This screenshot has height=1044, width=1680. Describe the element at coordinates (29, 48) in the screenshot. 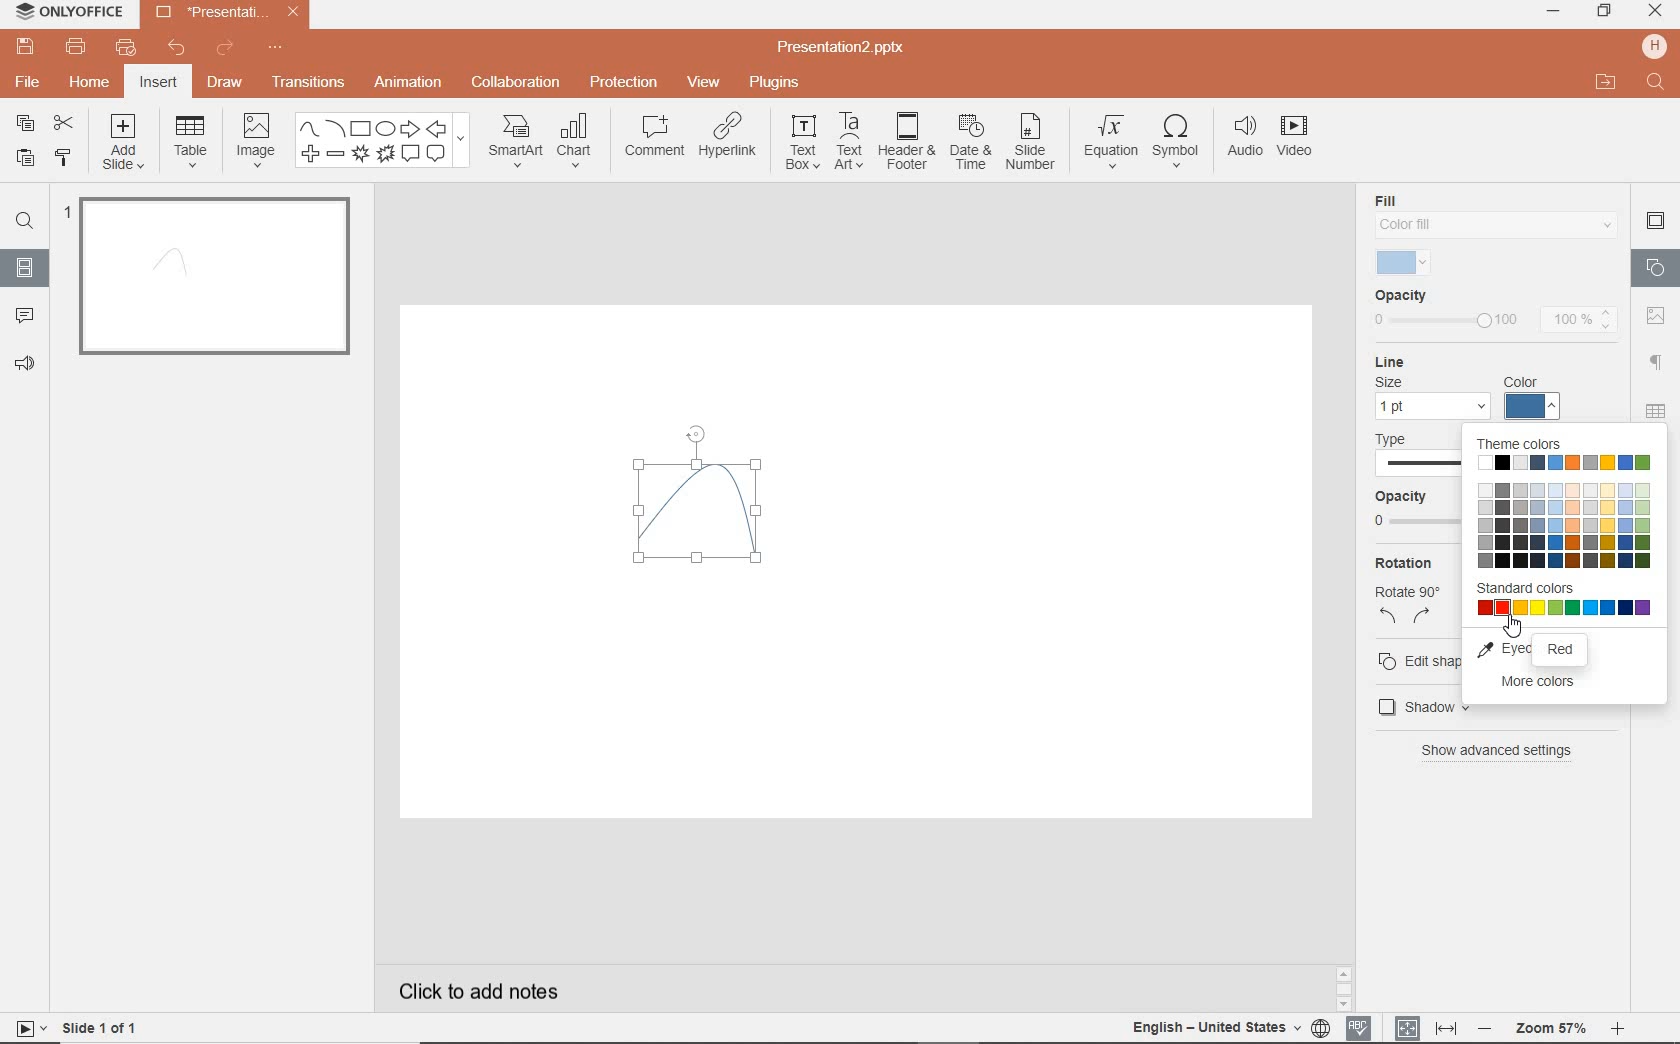

I see `SAVE` at that location.